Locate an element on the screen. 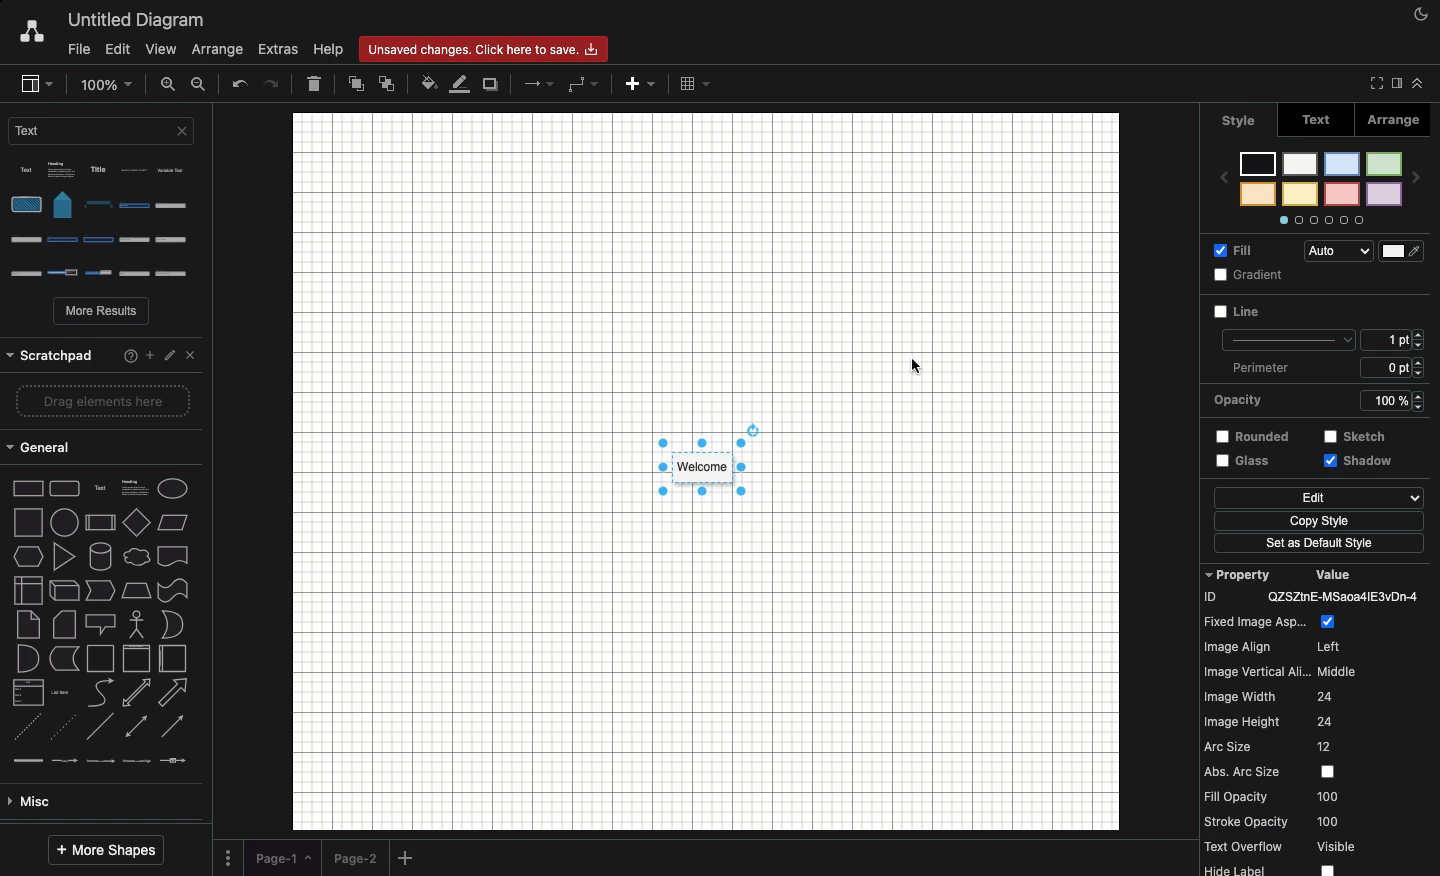 The width and height of the screenshot is (1440, 876). Redo is located at coordinates (274, 83).